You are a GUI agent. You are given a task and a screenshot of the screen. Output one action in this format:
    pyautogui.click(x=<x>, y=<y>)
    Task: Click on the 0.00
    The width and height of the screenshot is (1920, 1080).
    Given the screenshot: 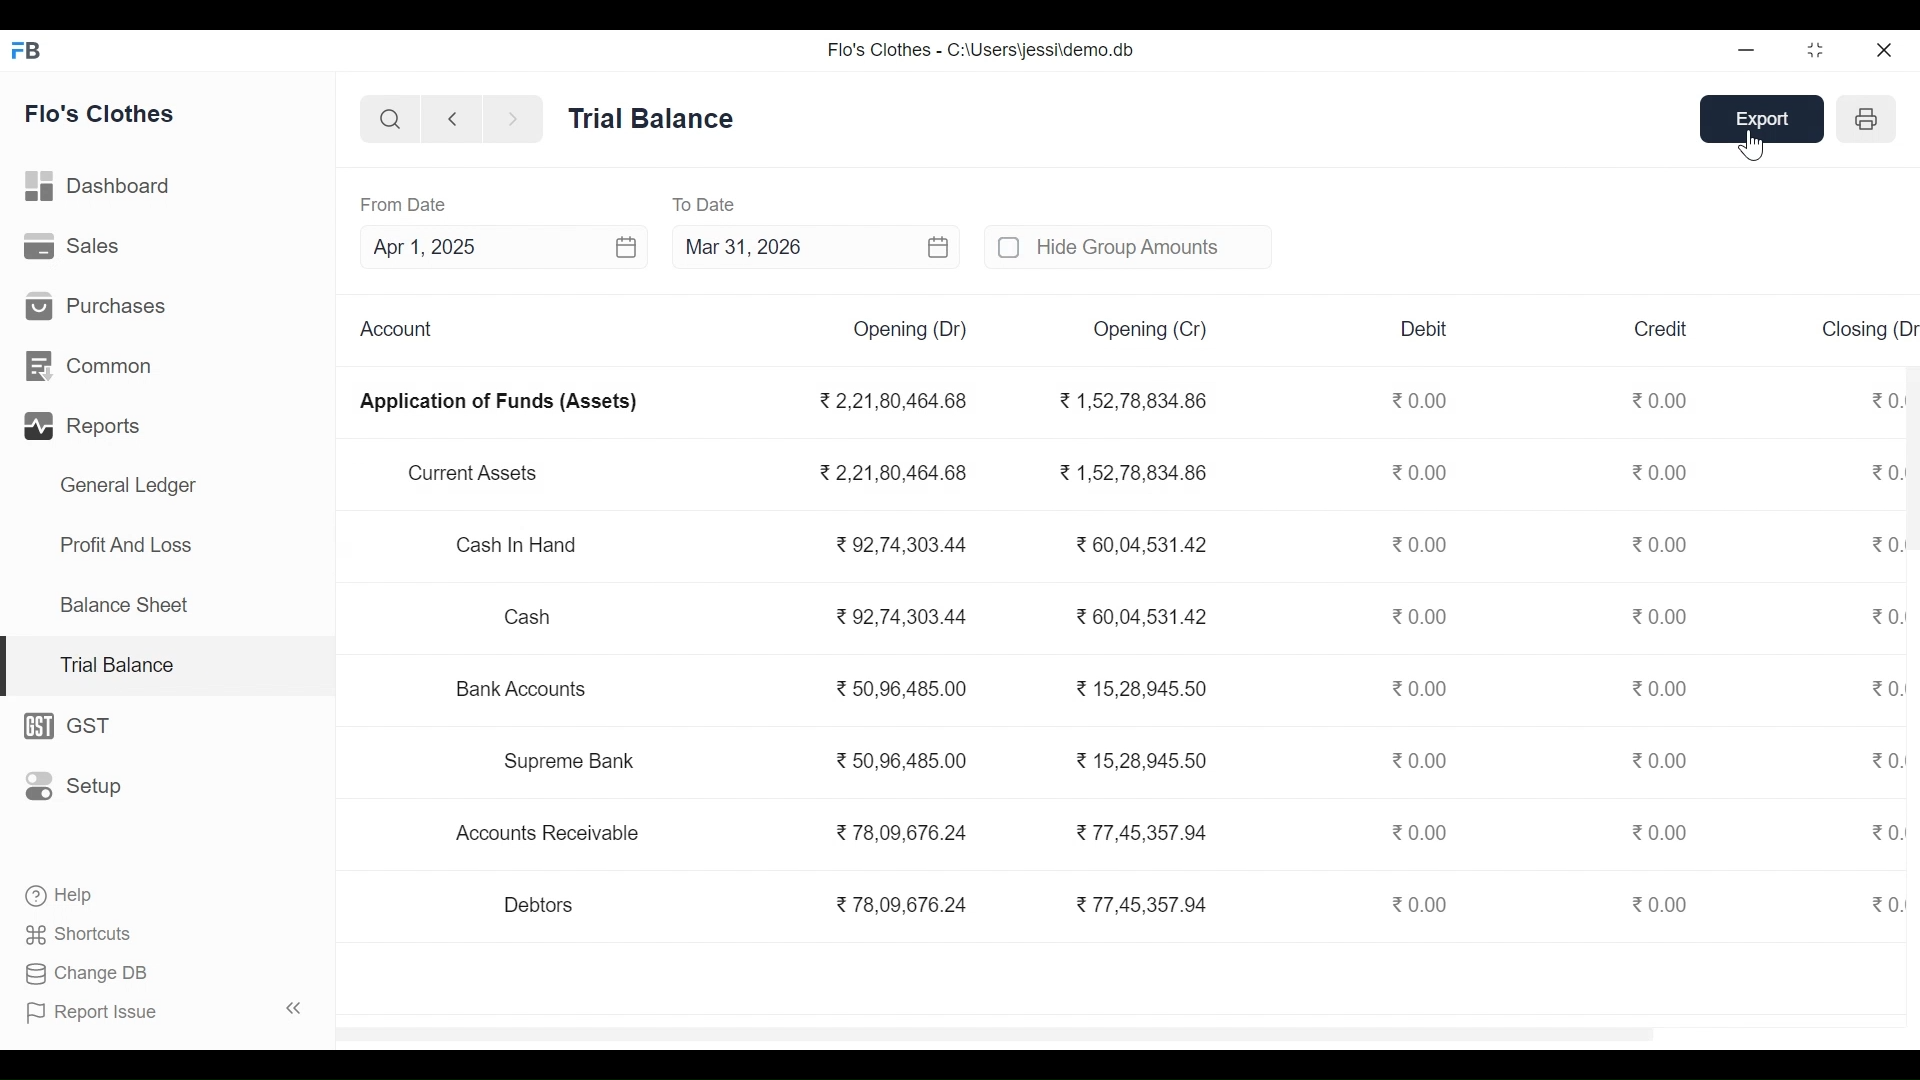 What is the action you would take?
    pyautogui.click(x=1660, y=832)
    